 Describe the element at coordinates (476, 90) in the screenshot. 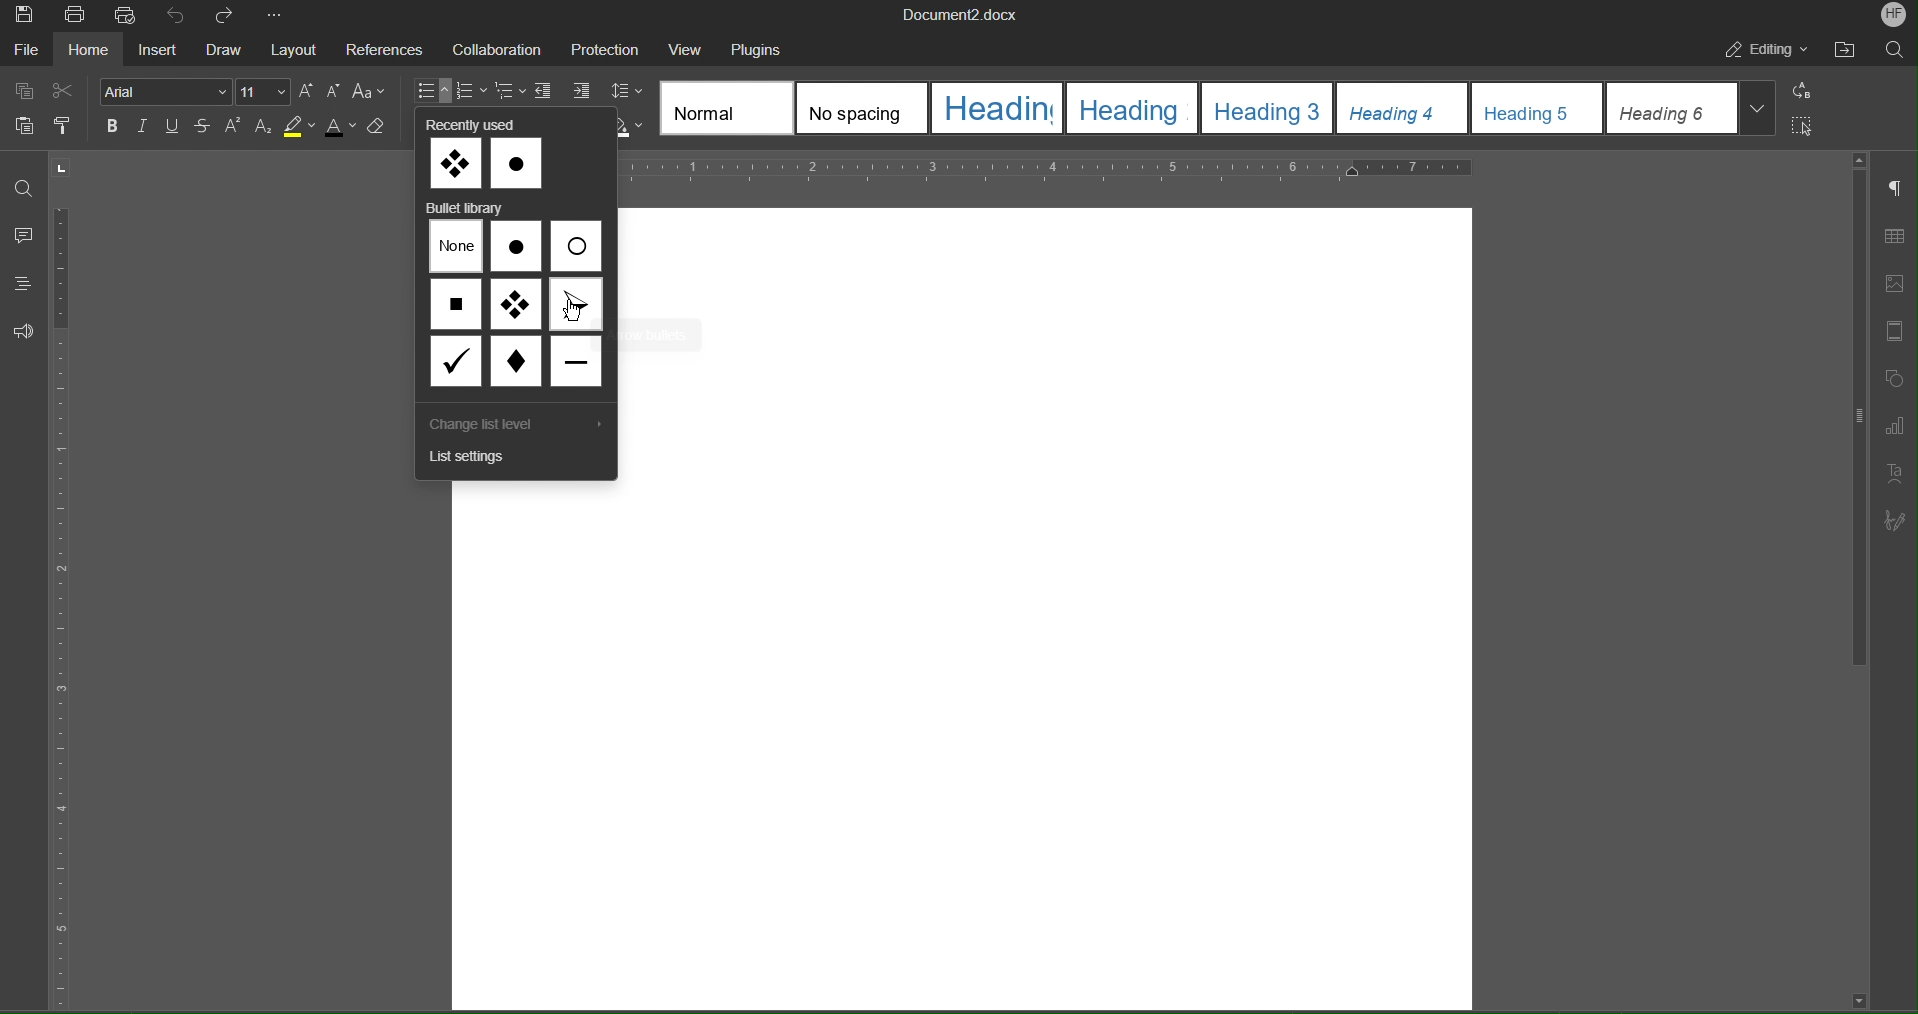

I see `Numbered List` at that location.